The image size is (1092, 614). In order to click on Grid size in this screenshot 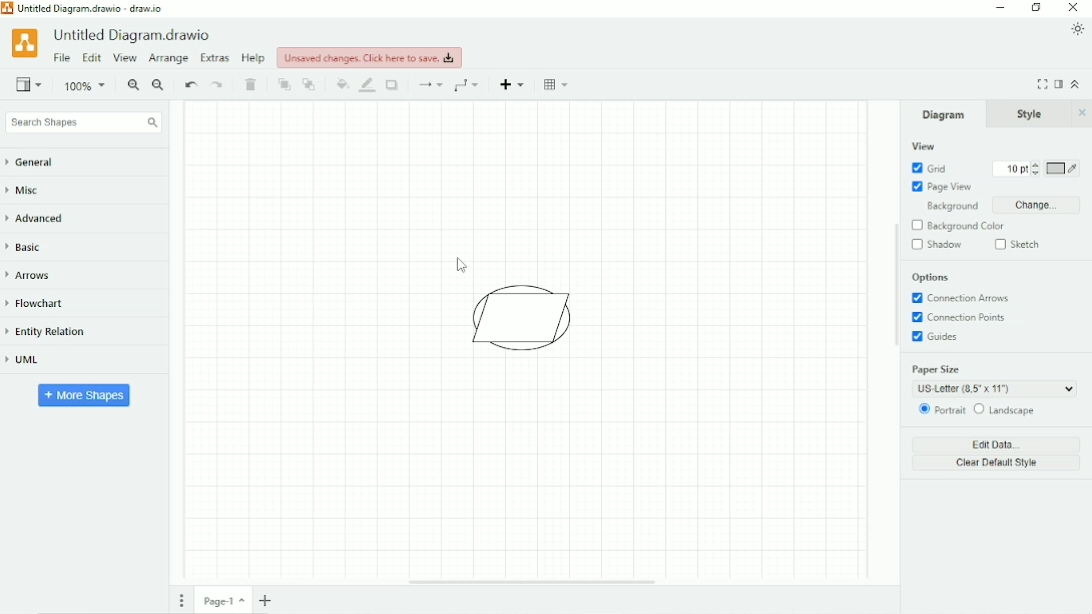, I will do `click(1011, 169)`.